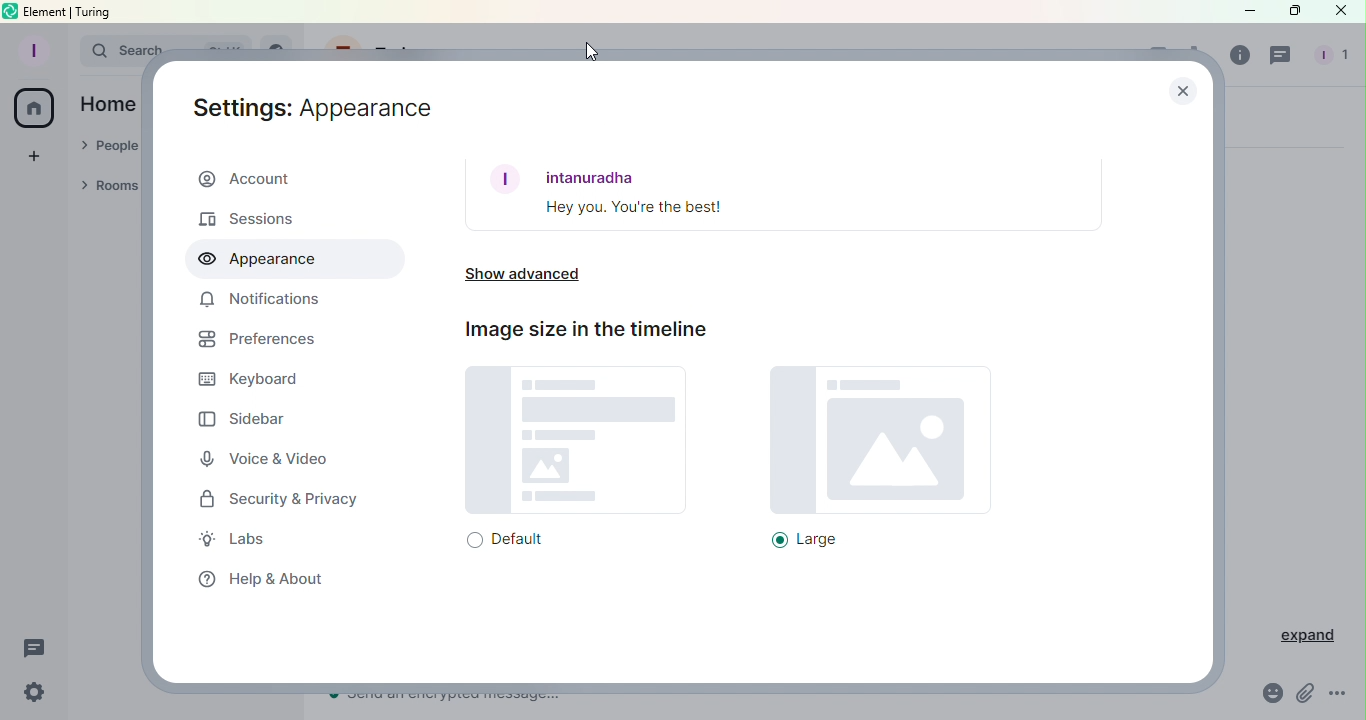 This screenshot has width=1366, height=720. Describe the element at coordinates (1181, 89) in the screenshot. I see `Close` at that location.